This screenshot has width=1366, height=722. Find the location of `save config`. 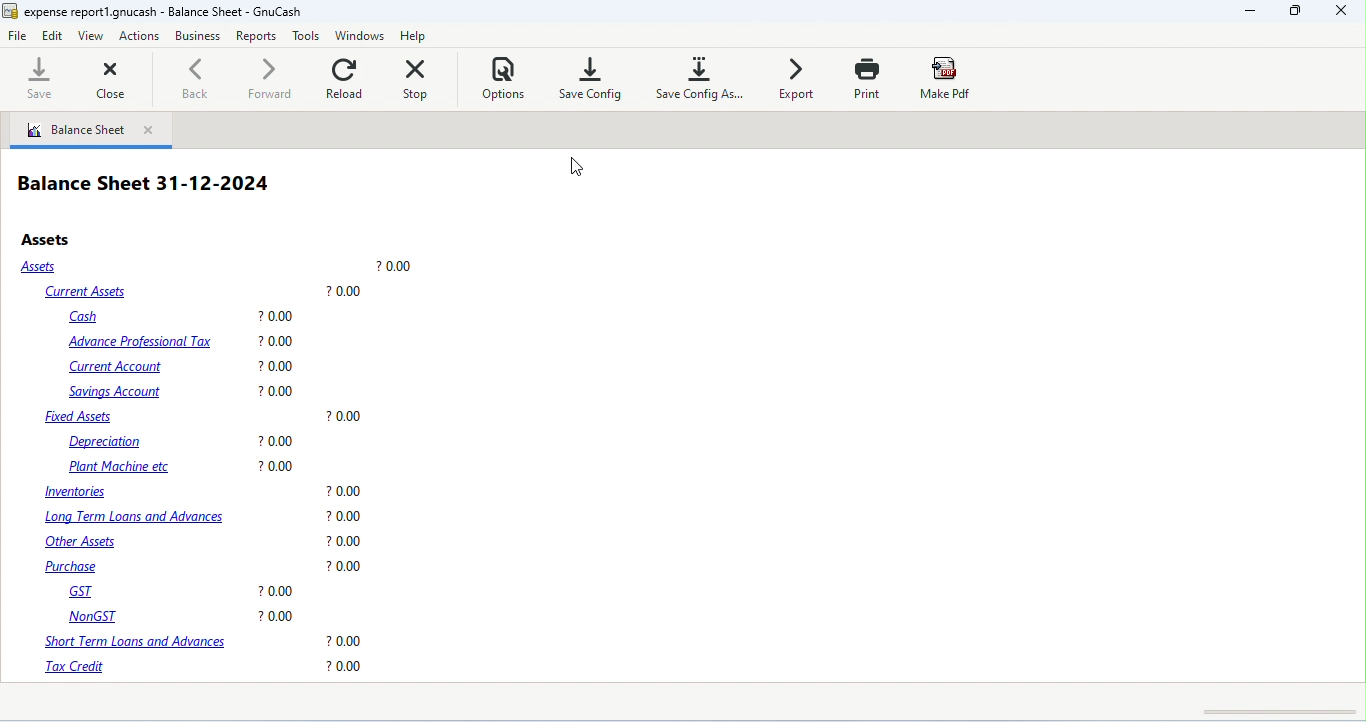

save config is located at coordinates (591, 76).